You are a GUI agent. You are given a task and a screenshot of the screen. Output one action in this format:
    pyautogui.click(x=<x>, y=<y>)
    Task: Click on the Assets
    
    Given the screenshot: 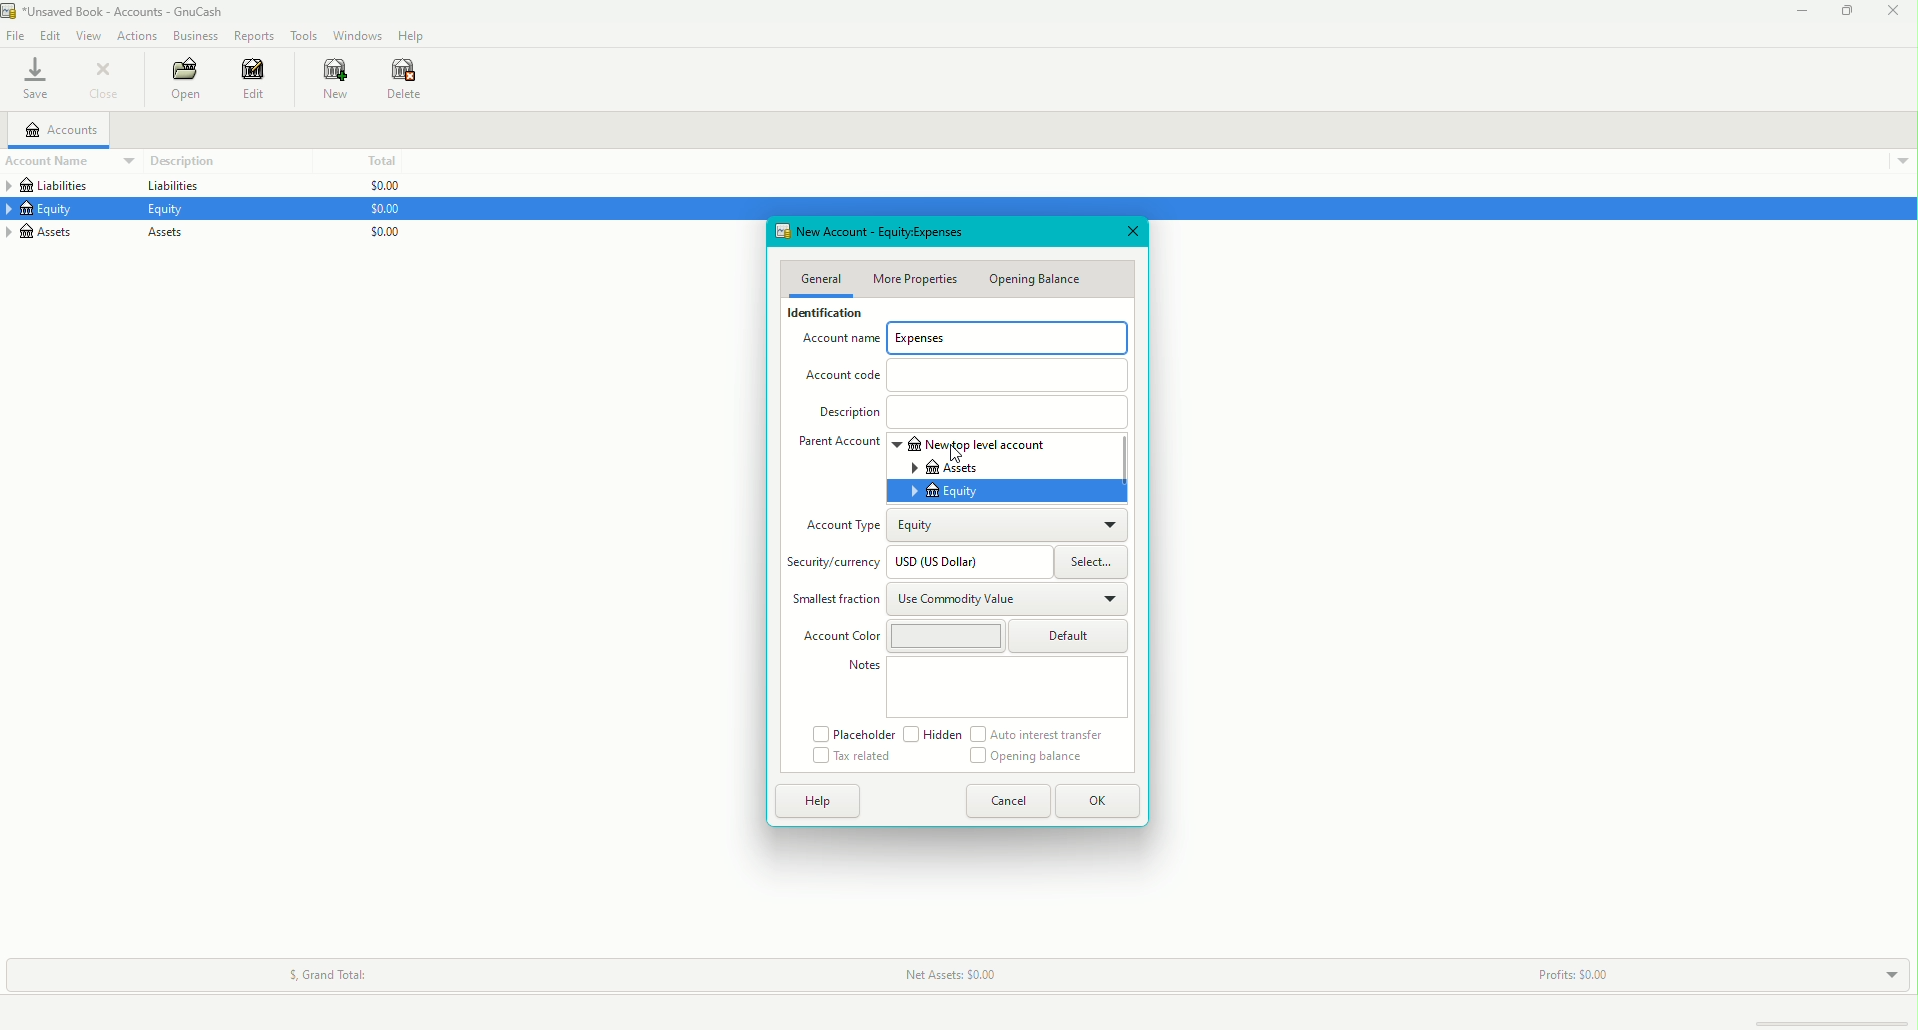 What is the action you would take?
    pyautogui.click(x=1023, y=468)
    